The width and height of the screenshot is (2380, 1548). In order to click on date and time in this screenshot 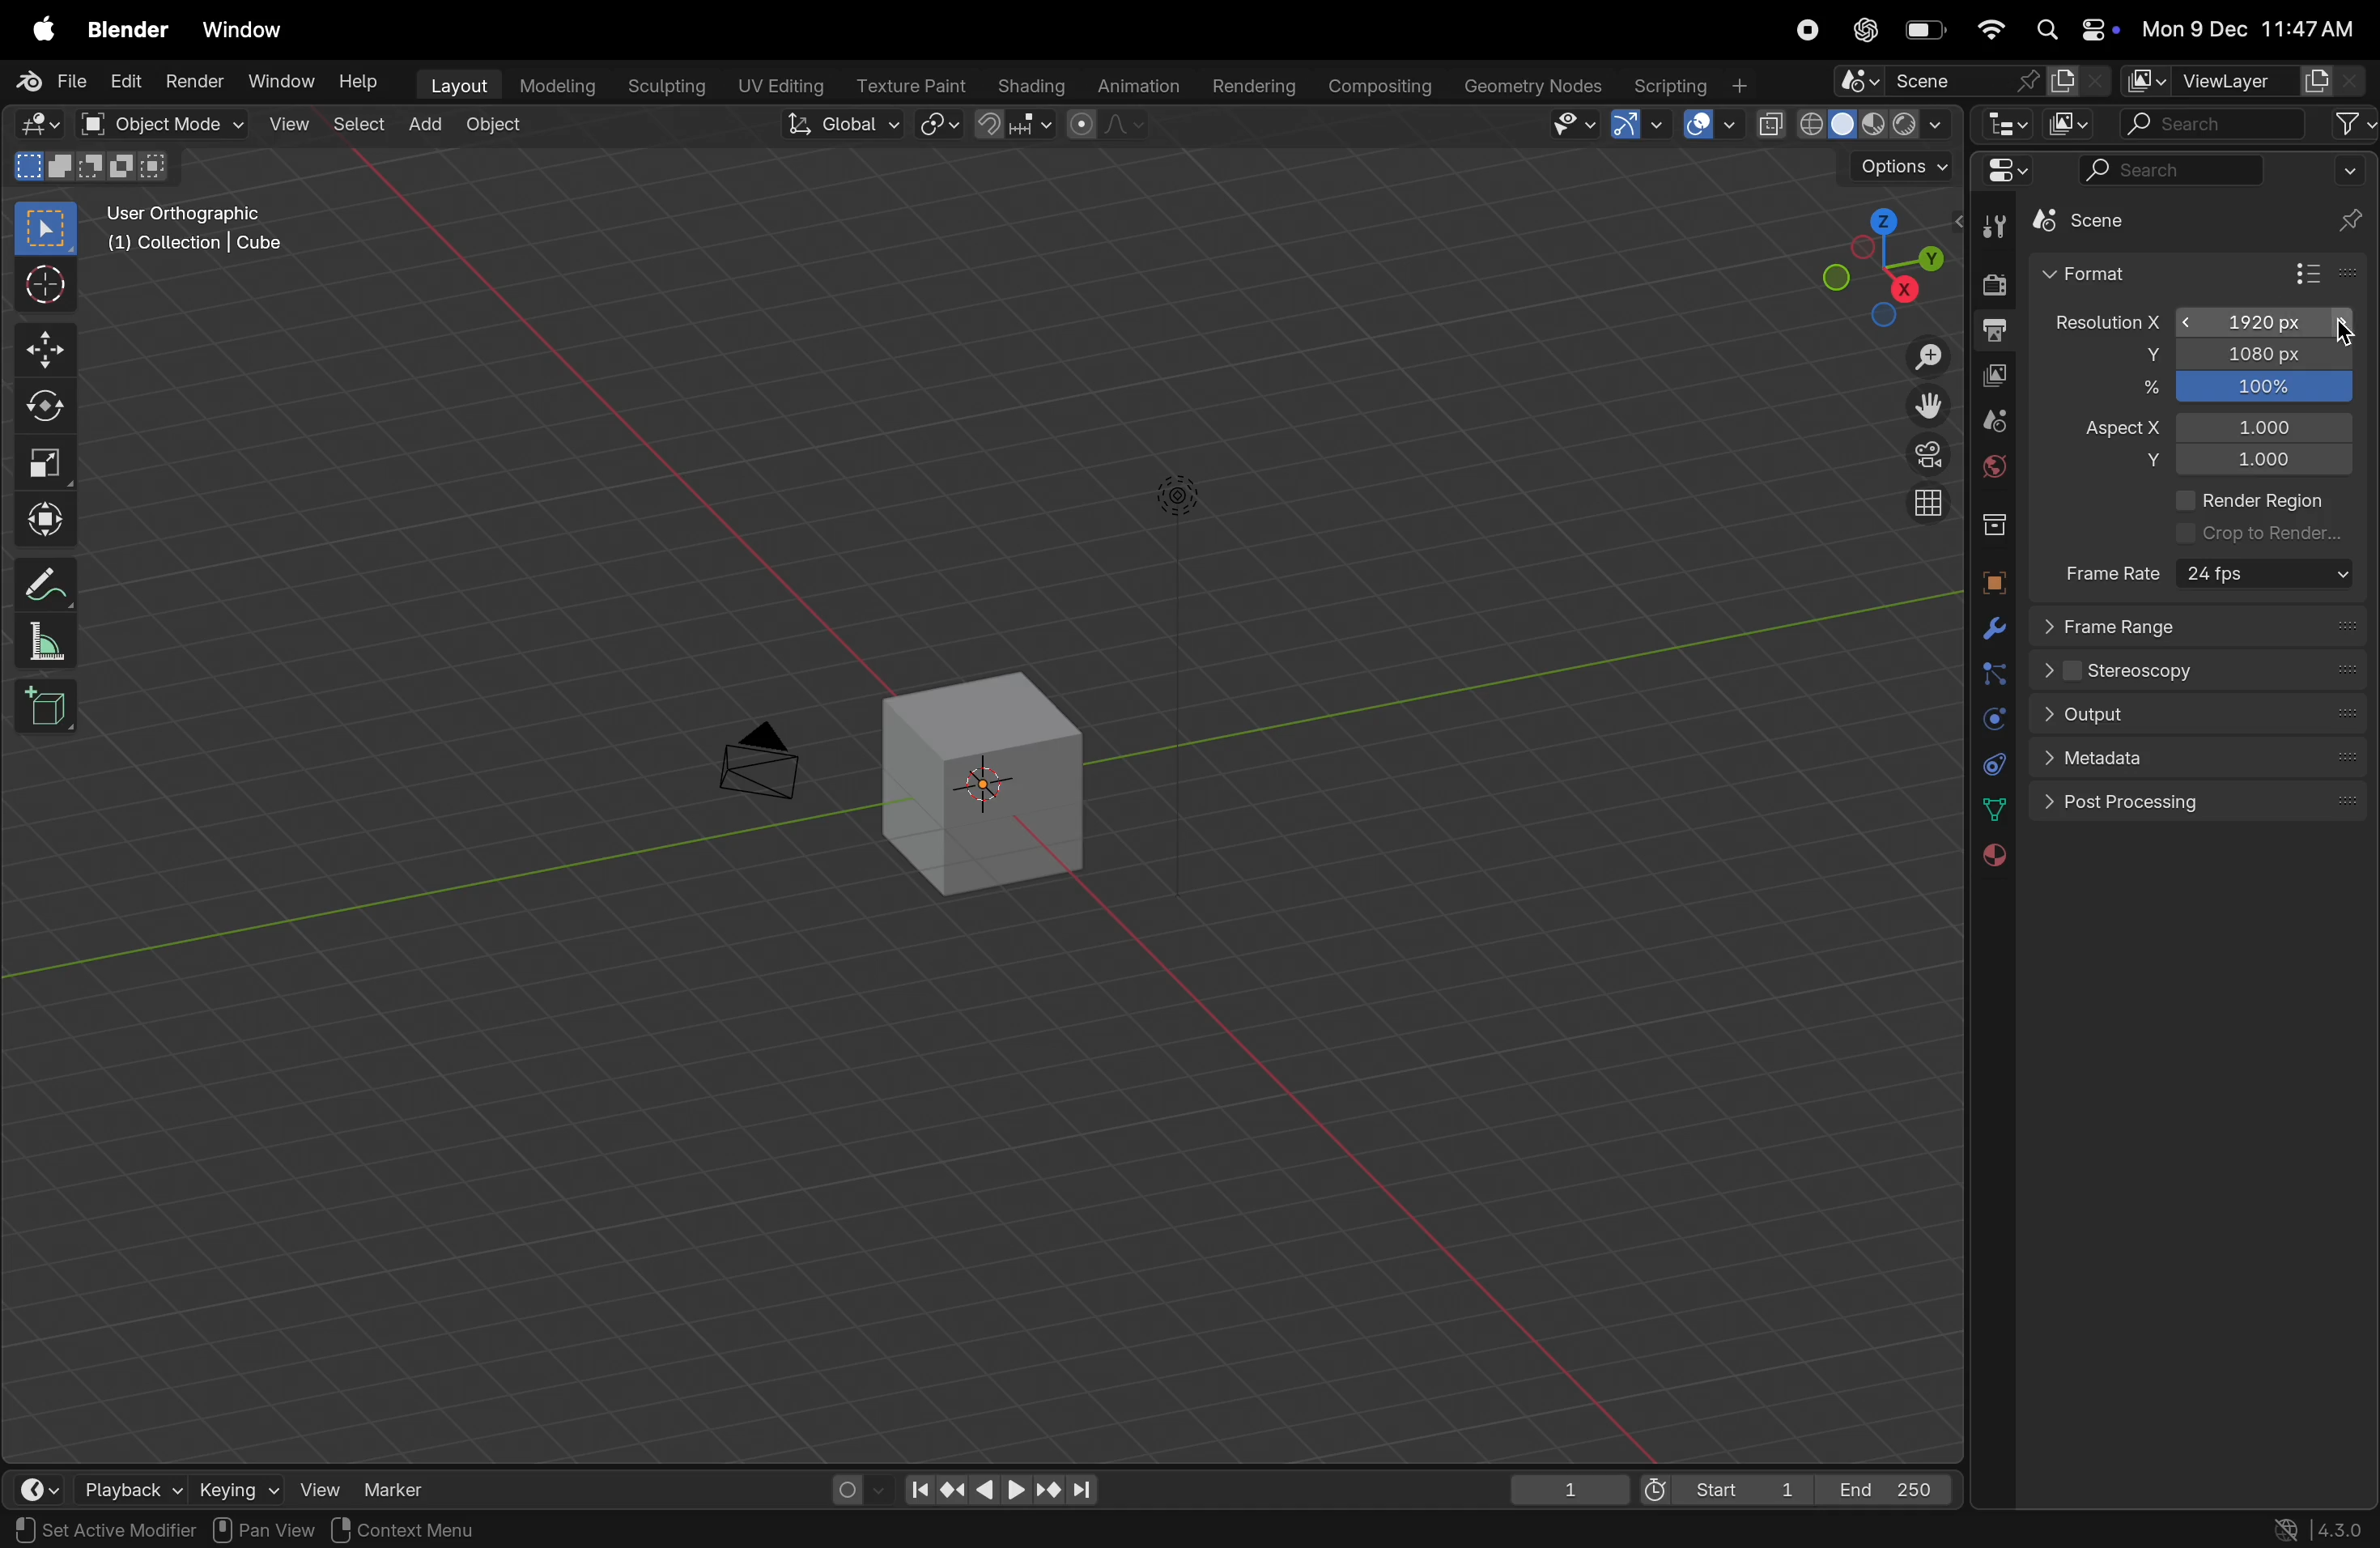, I will do `click(2250, 28)`.